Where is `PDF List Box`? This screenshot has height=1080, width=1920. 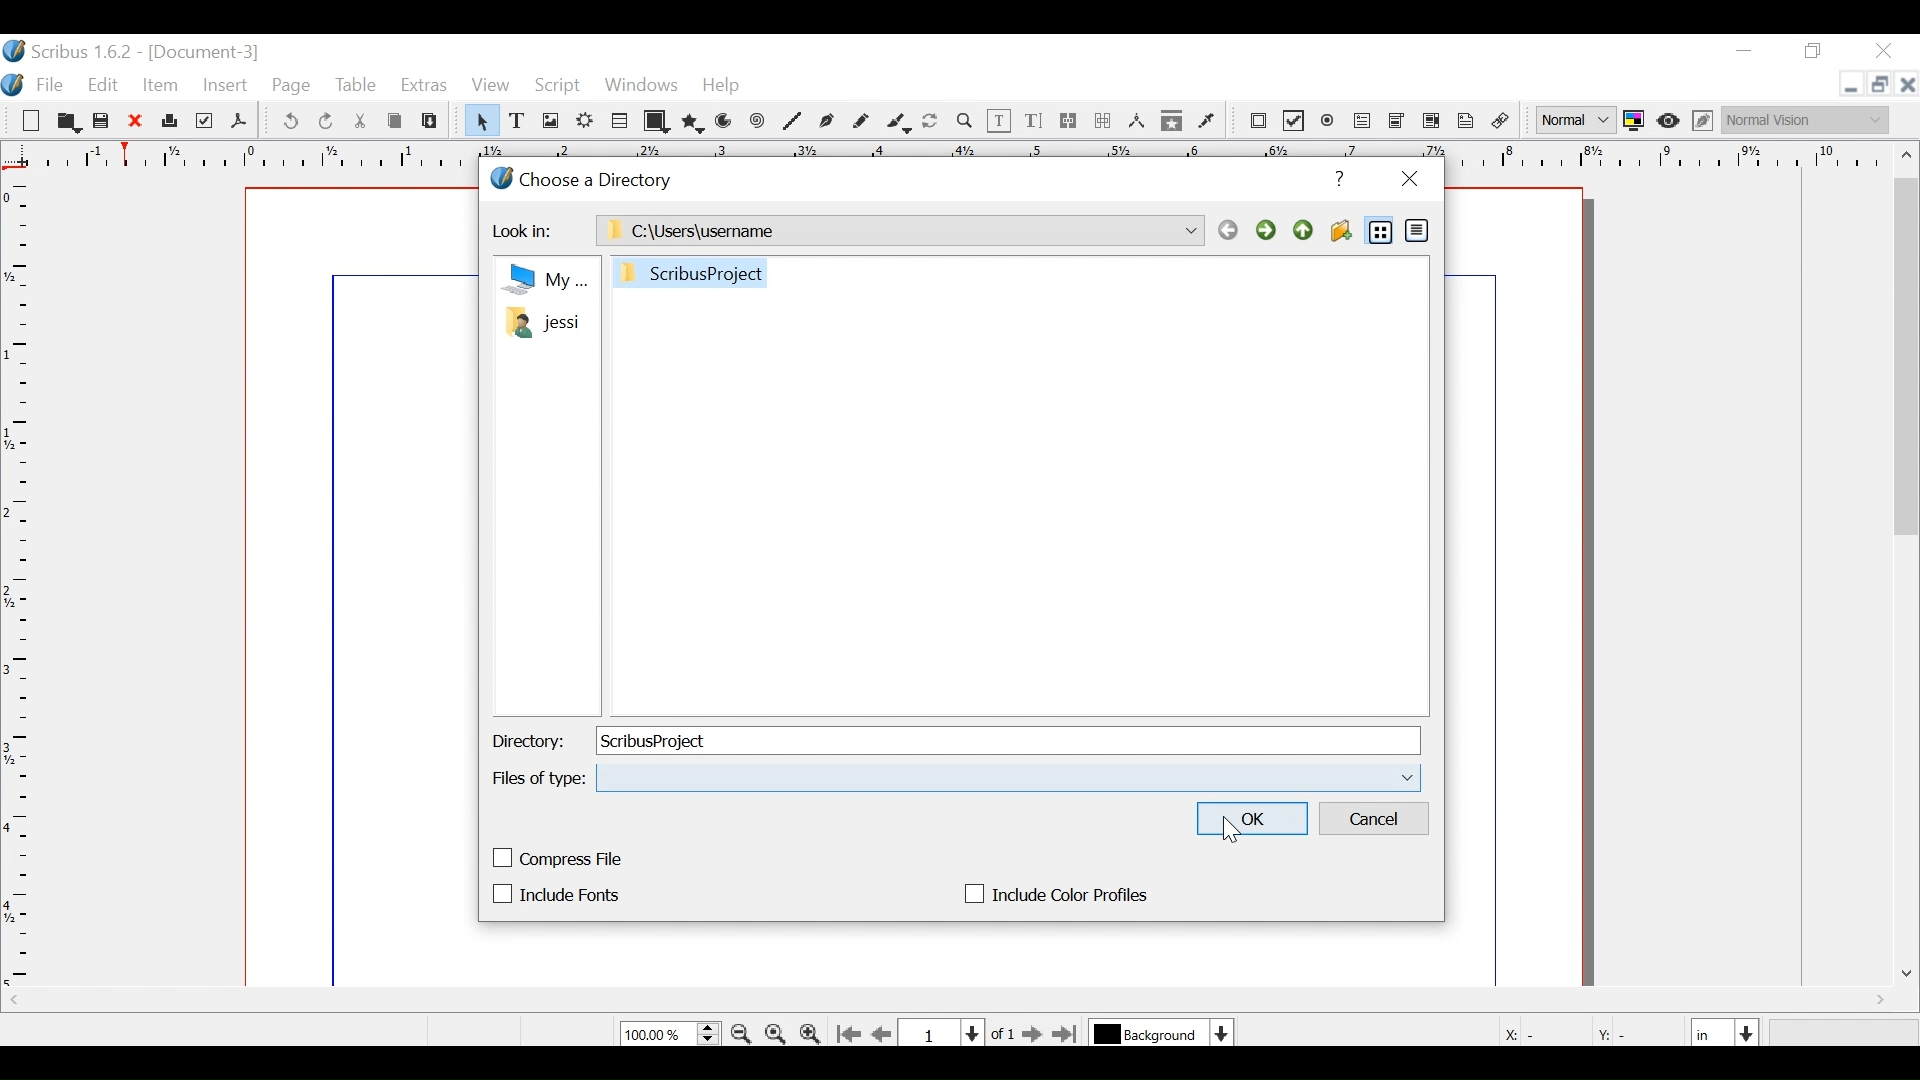 PDF List Box is located at coordinates (1433, 122).